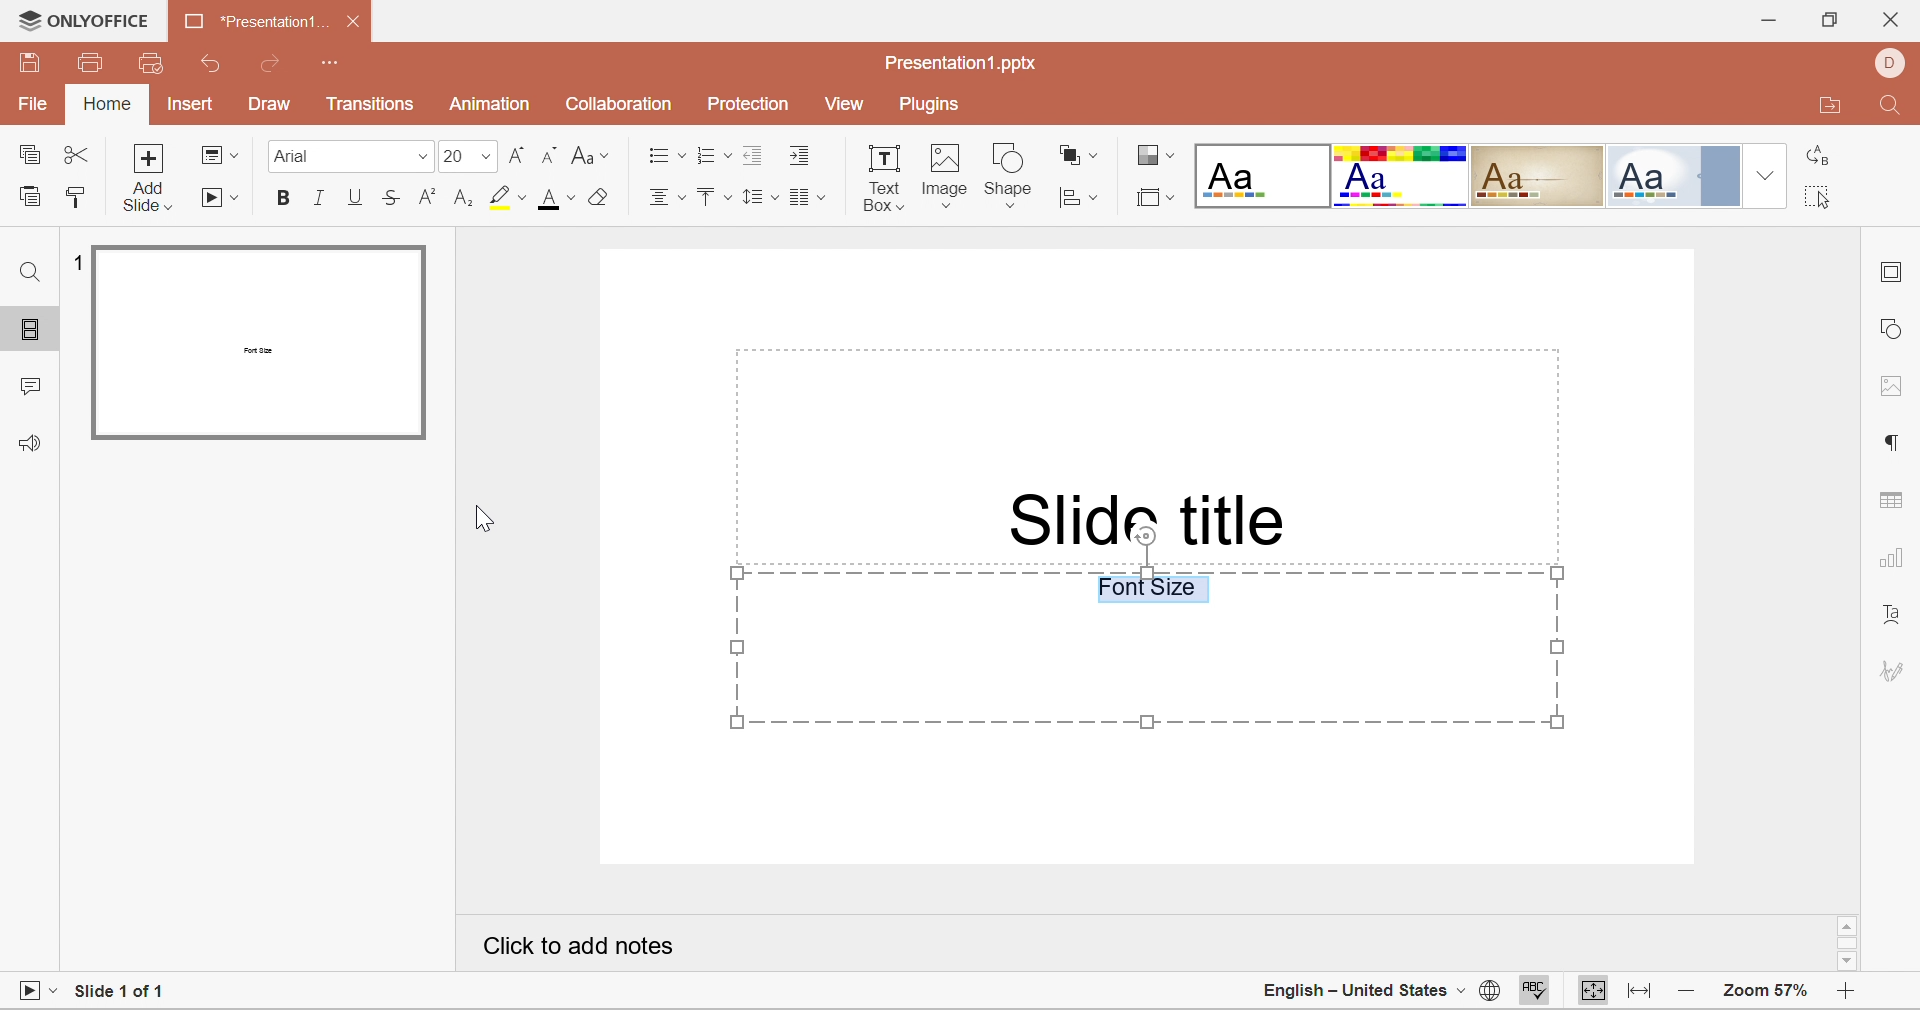  Describe the element at coordinates (1355, 993) in the screenshot. I see `English - United States` at that location.